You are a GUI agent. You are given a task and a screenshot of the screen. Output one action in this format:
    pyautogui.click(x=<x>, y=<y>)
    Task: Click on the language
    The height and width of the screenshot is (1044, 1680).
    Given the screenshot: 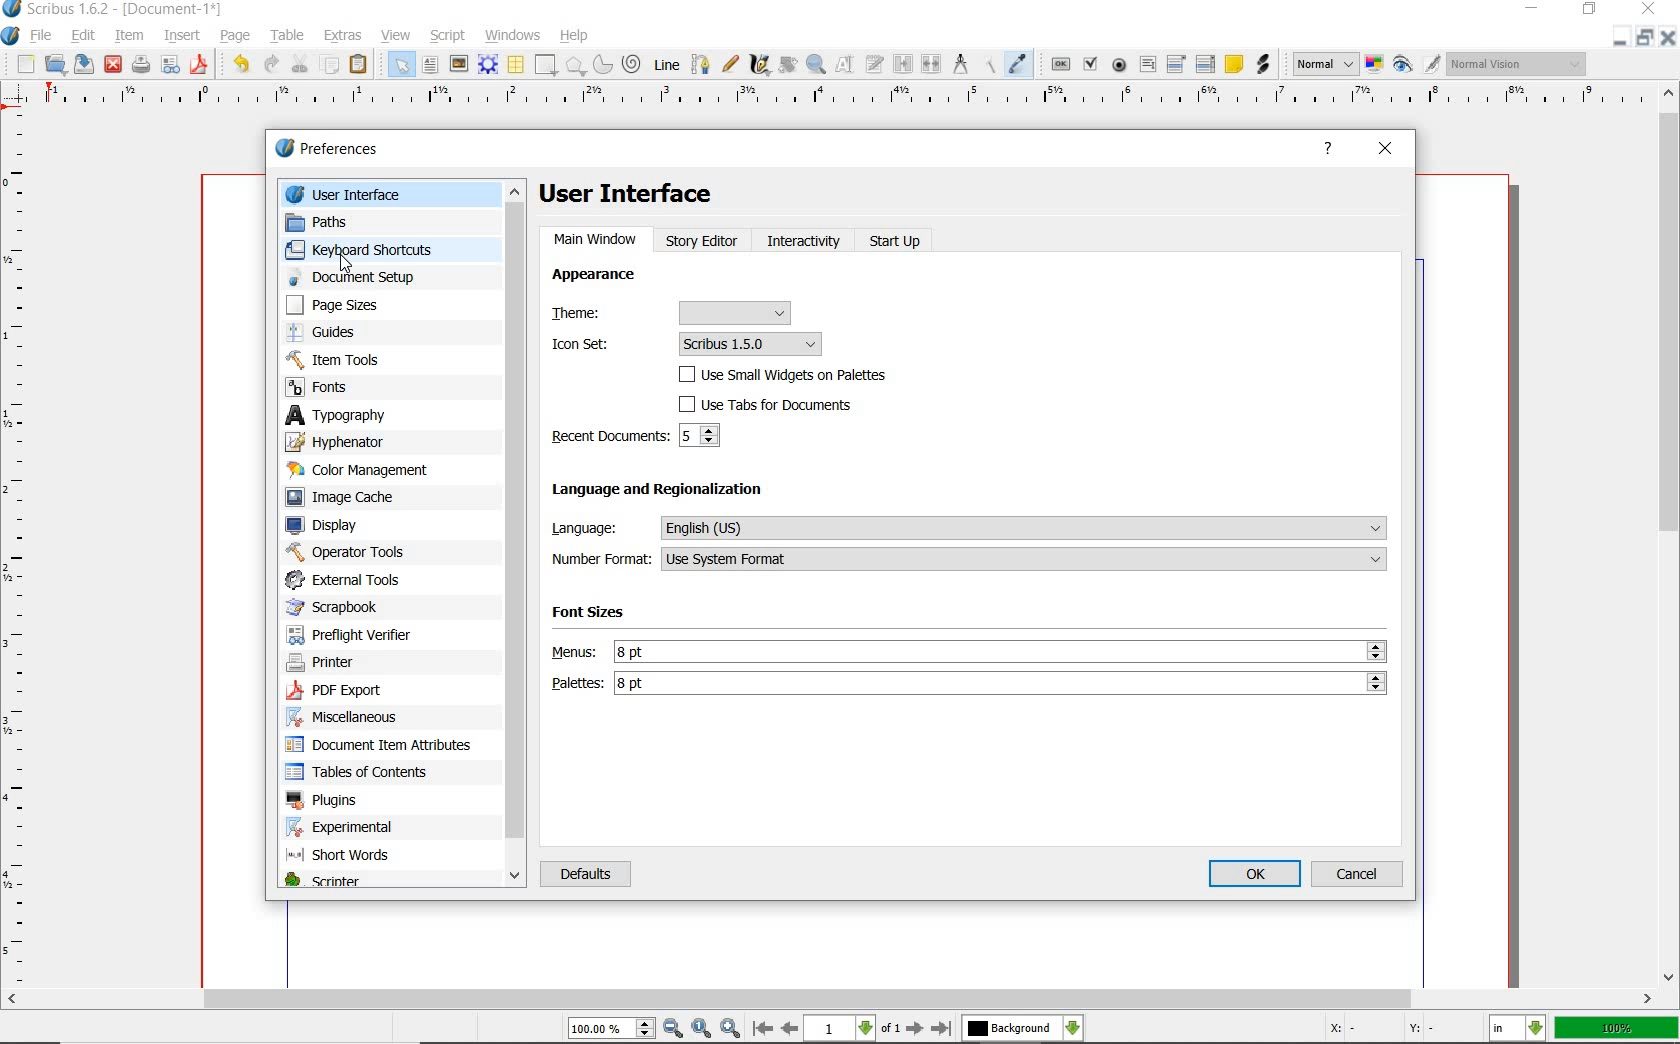 What is the action you would take?
    pyautogui.click(x=968, y=528)
    